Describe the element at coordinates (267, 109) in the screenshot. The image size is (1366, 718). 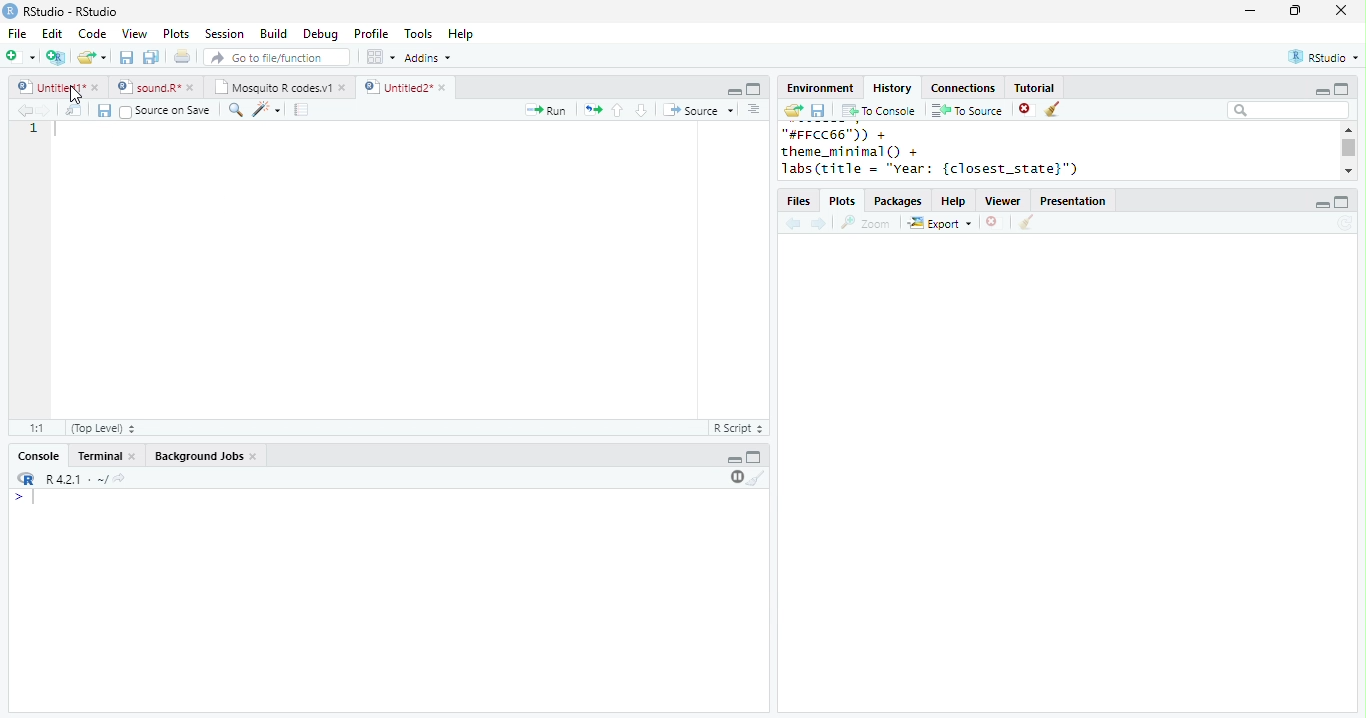
I see `code tools` at that location.